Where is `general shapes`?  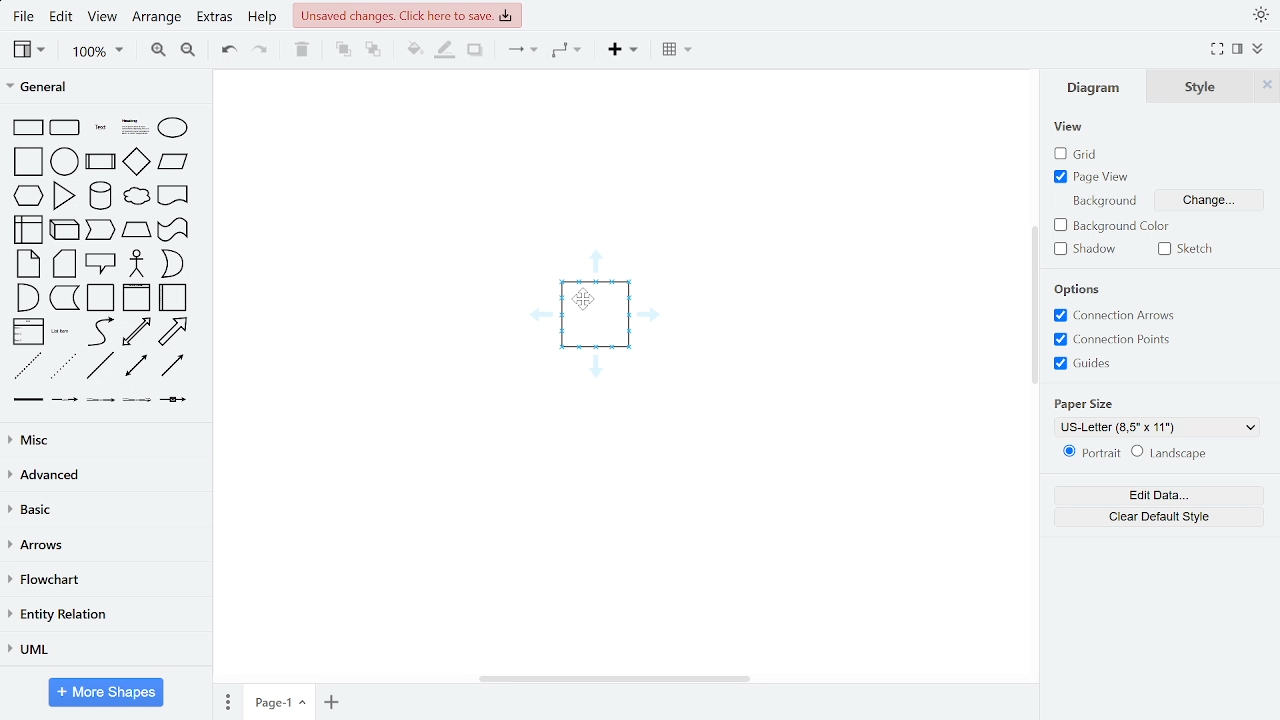 general shapes is located at coordinates (61, 194).